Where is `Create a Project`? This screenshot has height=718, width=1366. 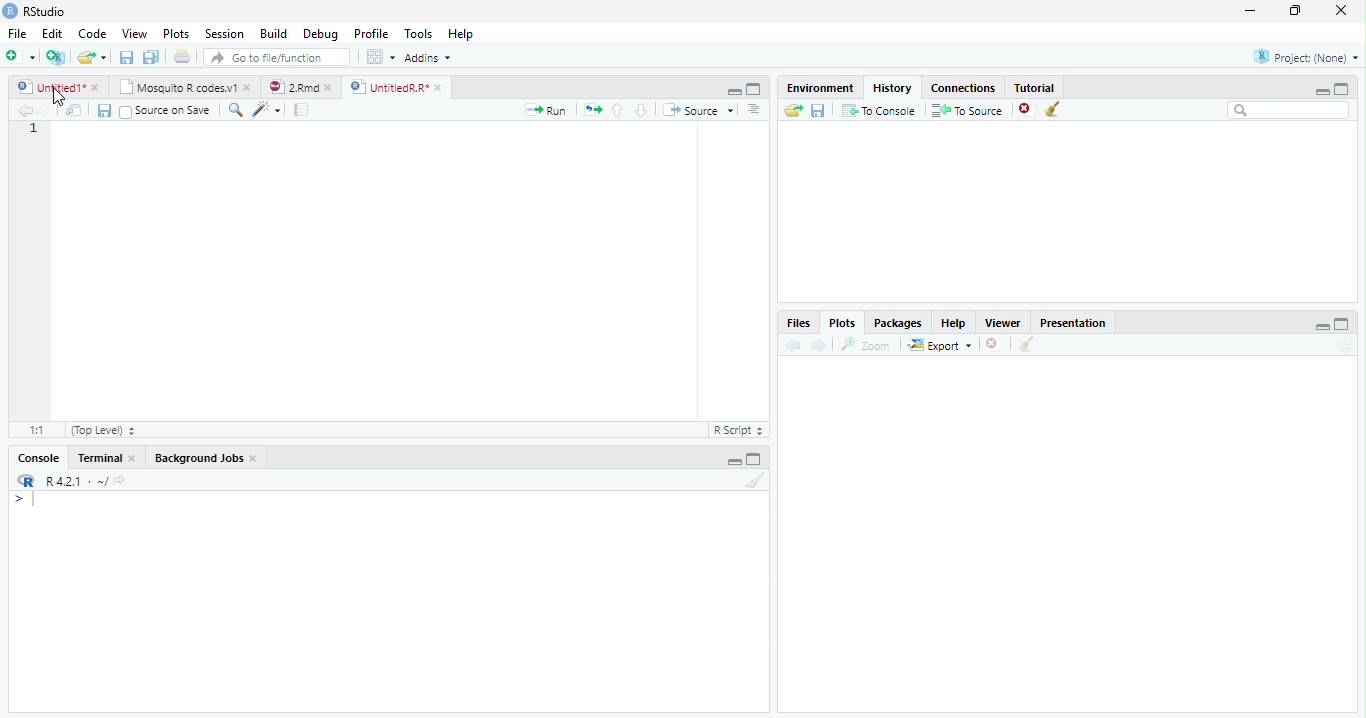 Create a Project is located at coordinates (56, 57).